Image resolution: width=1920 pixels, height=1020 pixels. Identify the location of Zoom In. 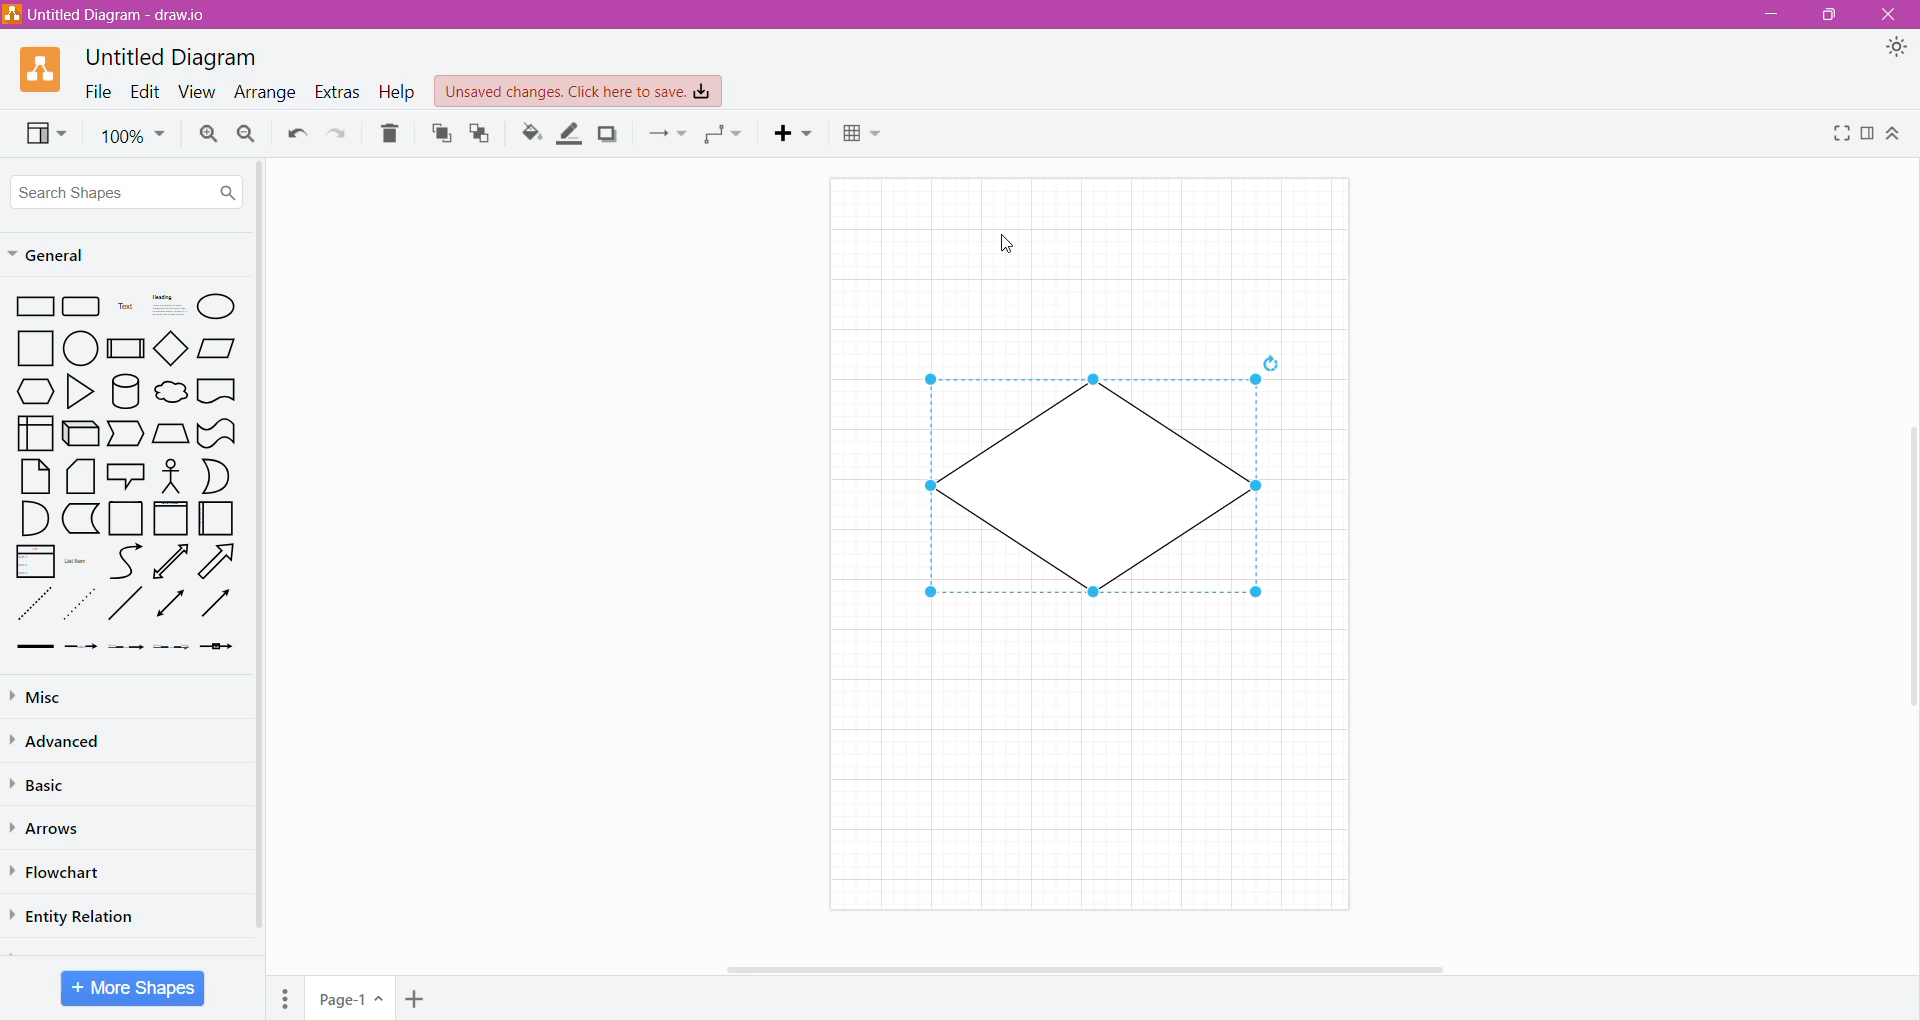
(206, 134).